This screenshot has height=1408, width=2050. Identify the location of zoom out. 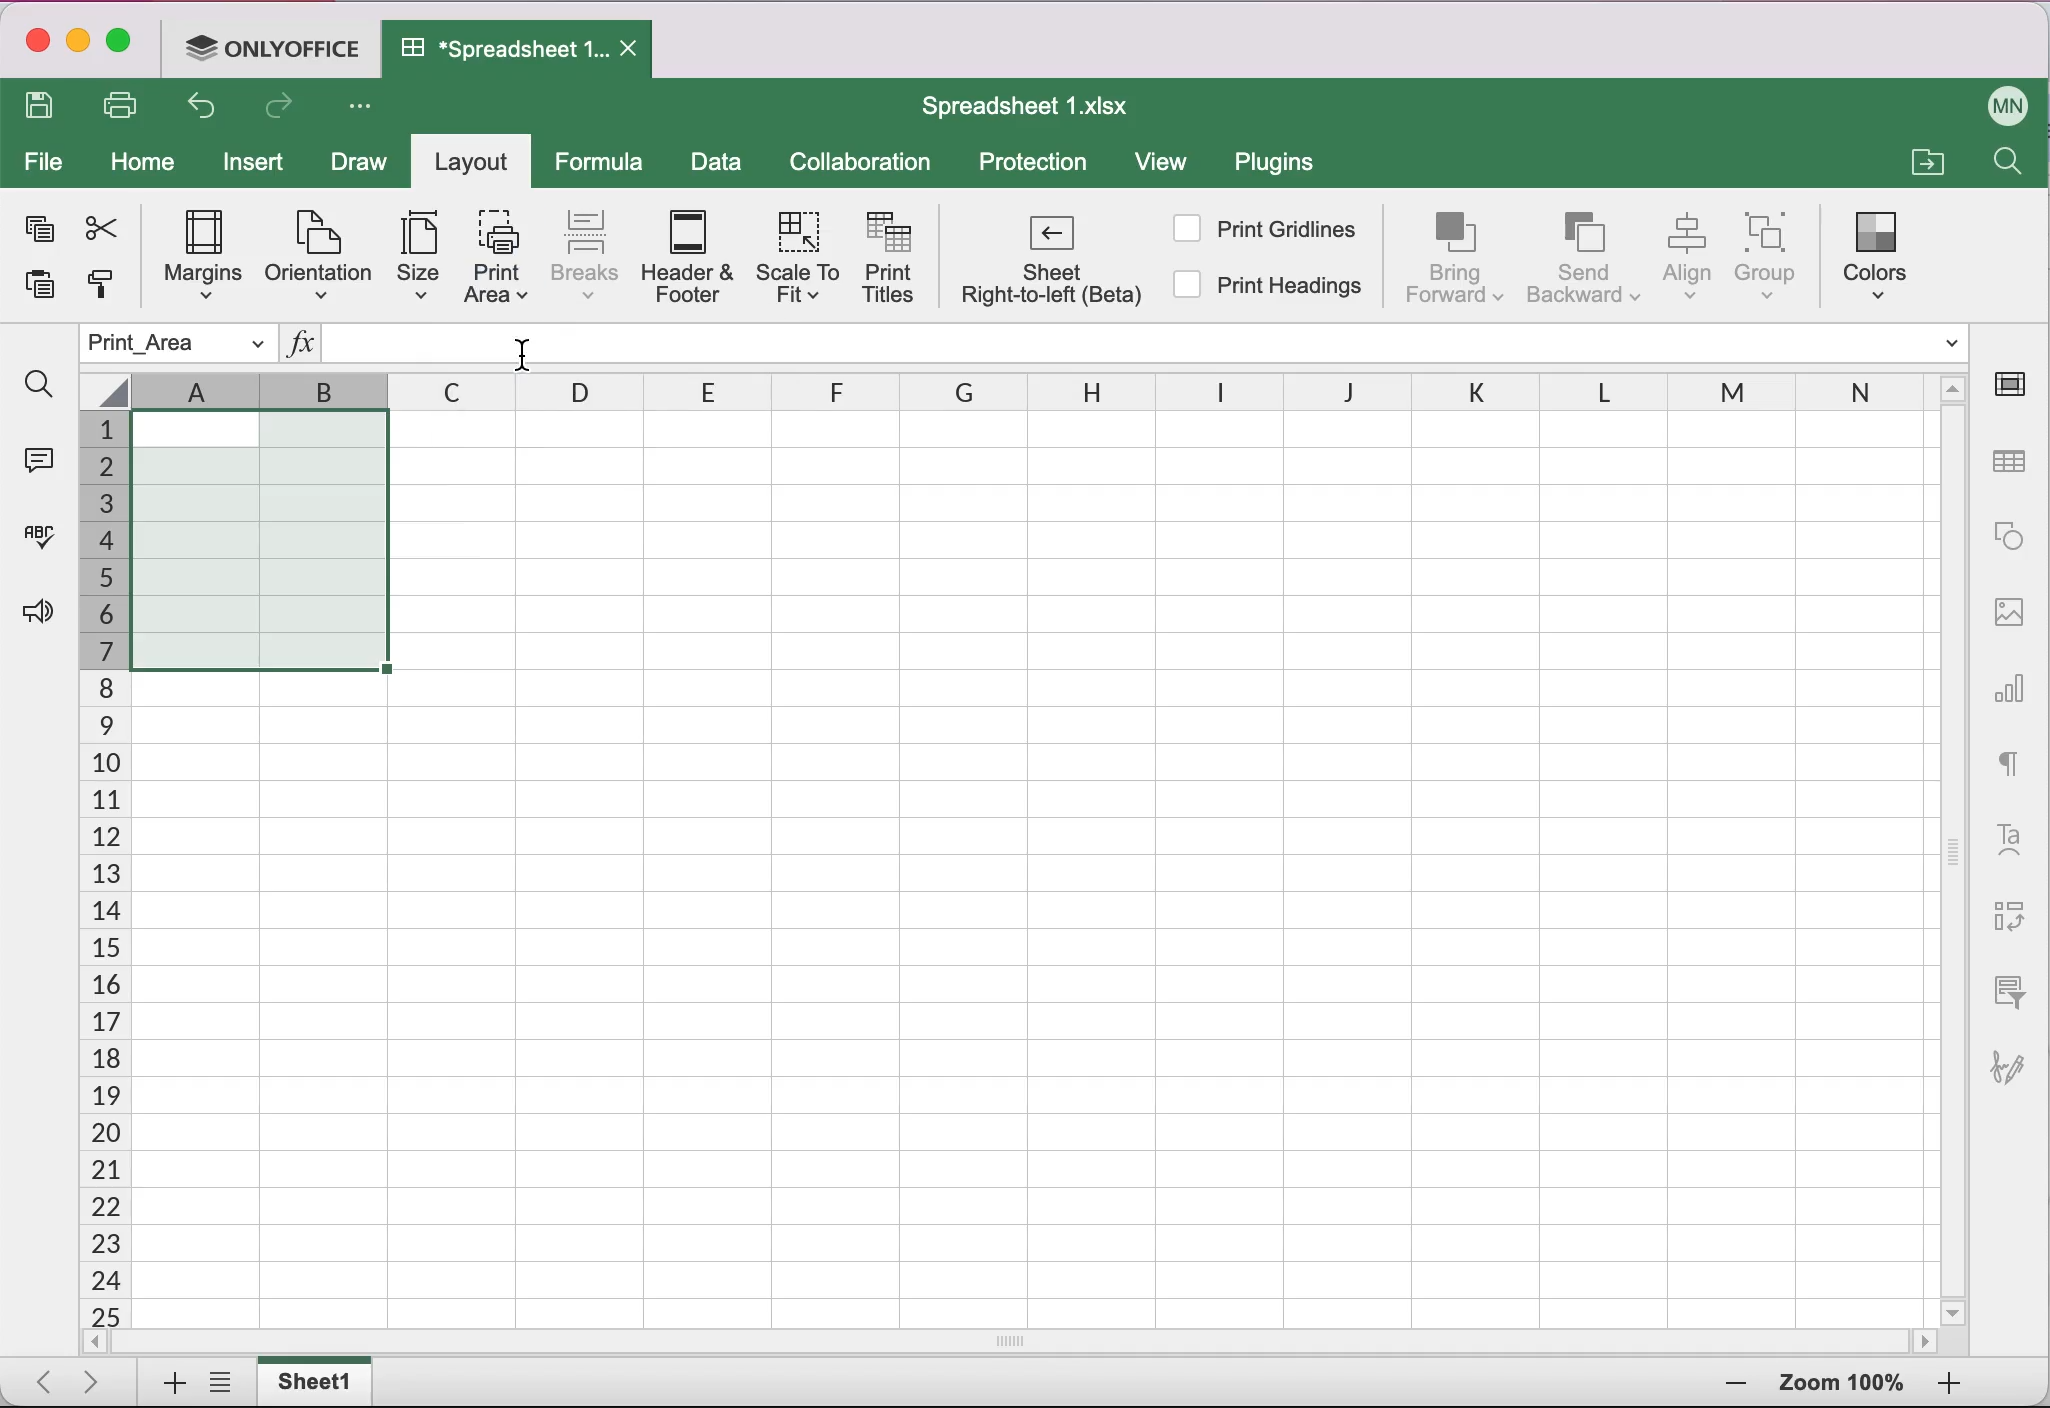
(1949, 1385).